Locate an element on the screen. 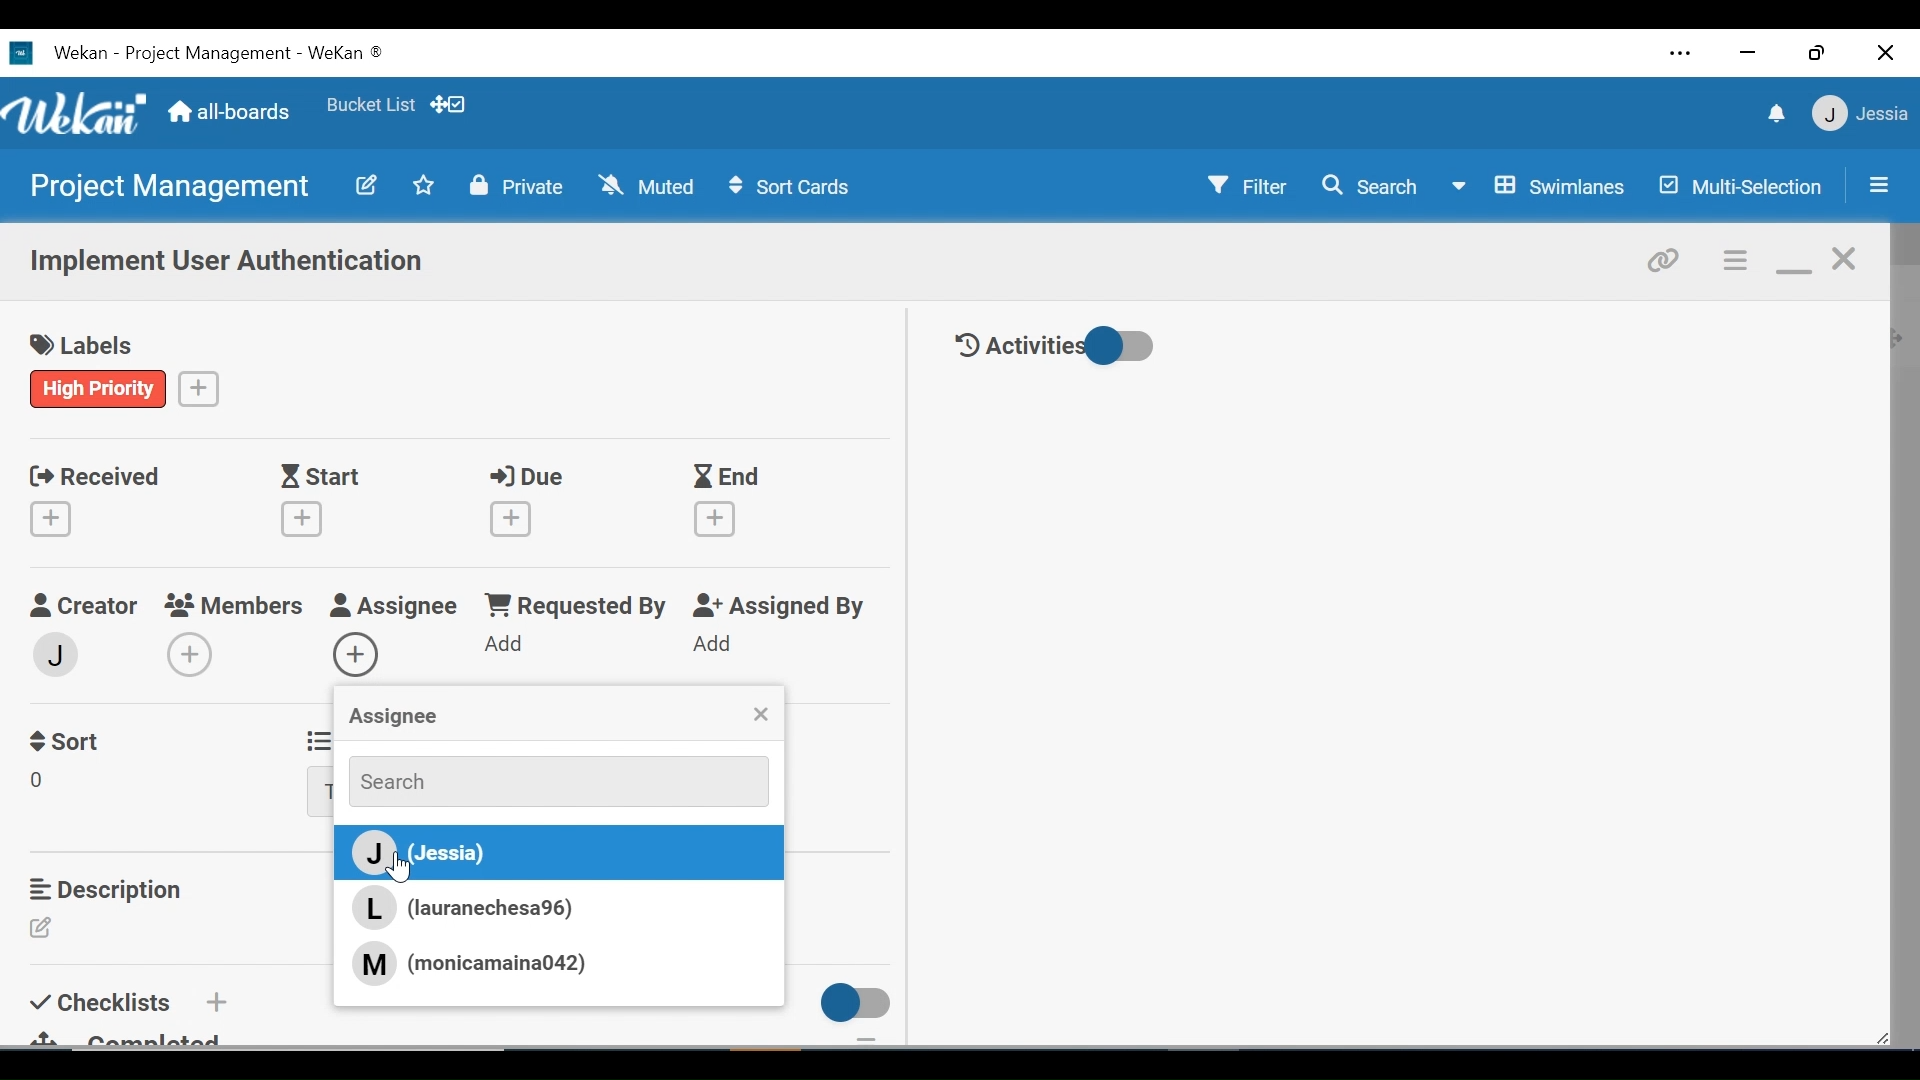  Favorites is located at coordinates (424, 184).